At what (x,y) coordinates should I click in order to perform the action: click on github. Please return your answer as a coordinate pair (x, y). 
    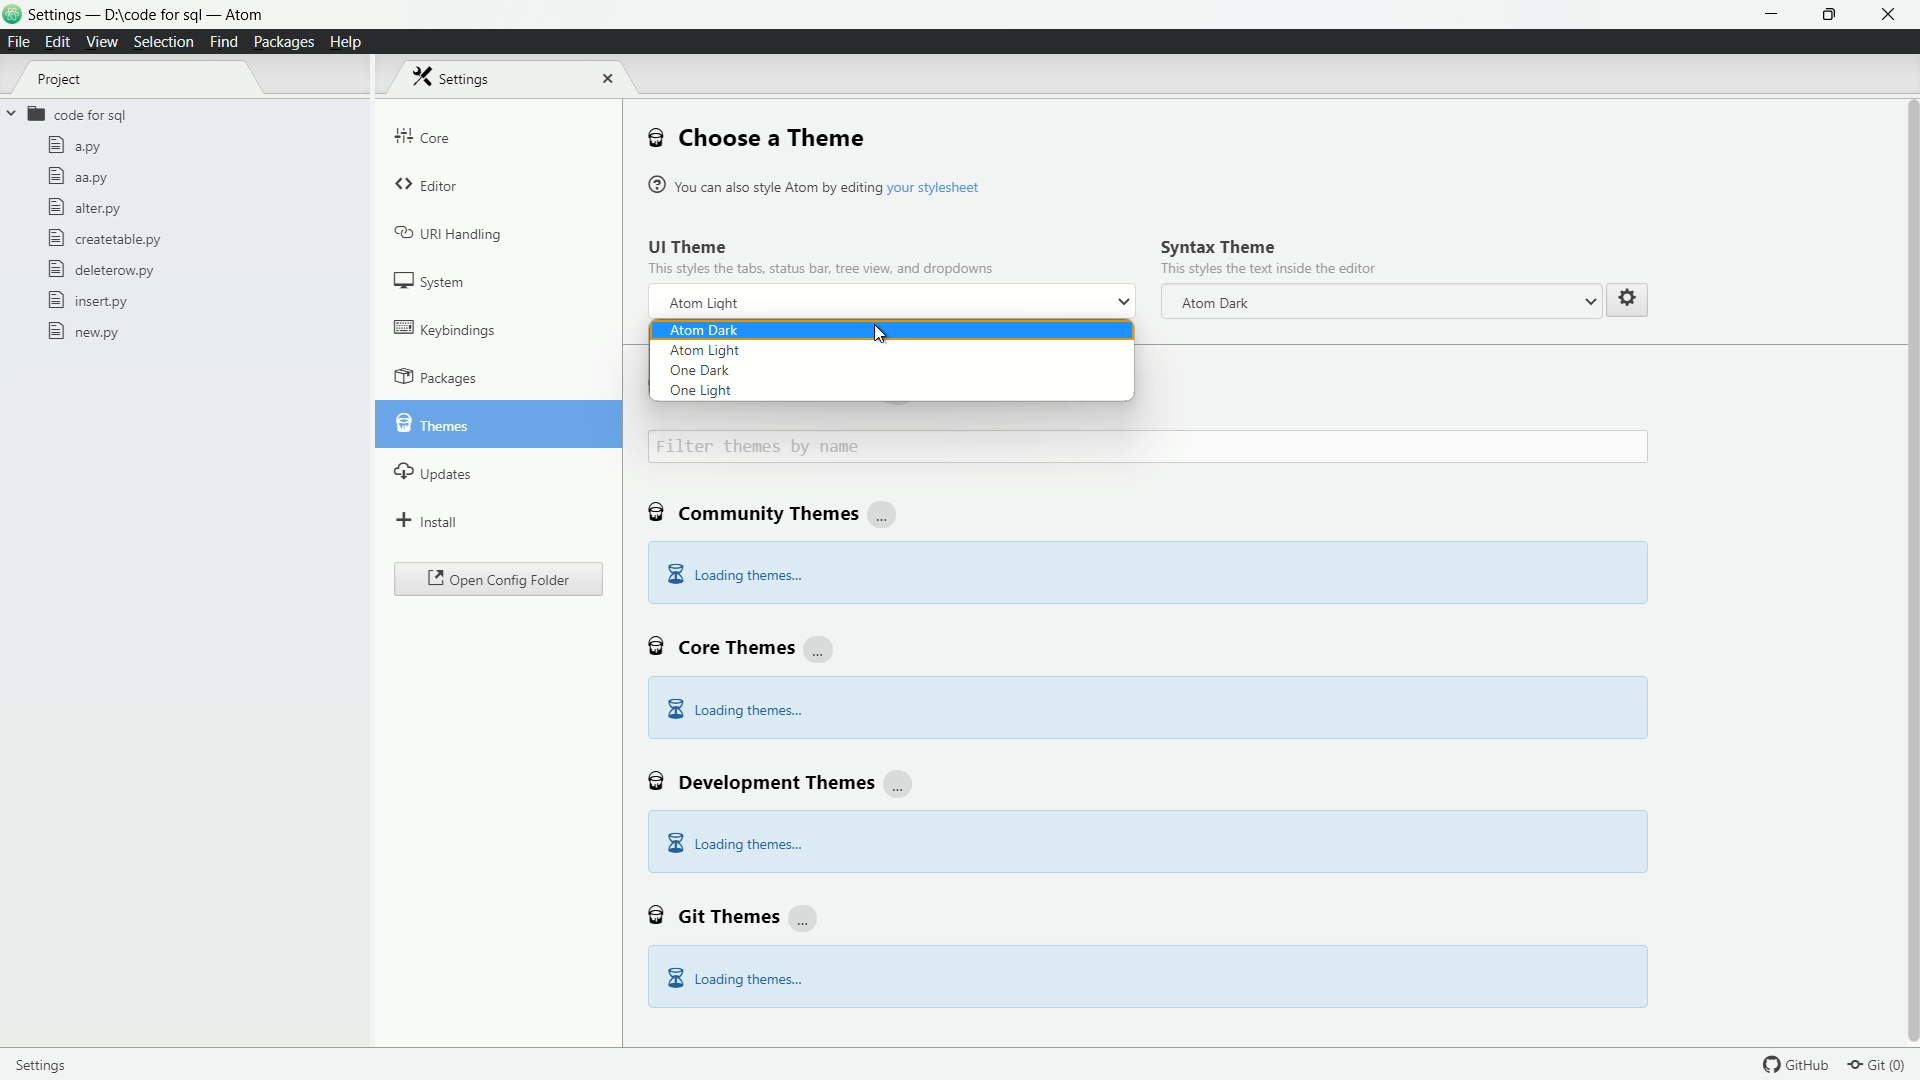
    Looking at the image, I should click on (1799, 1064).